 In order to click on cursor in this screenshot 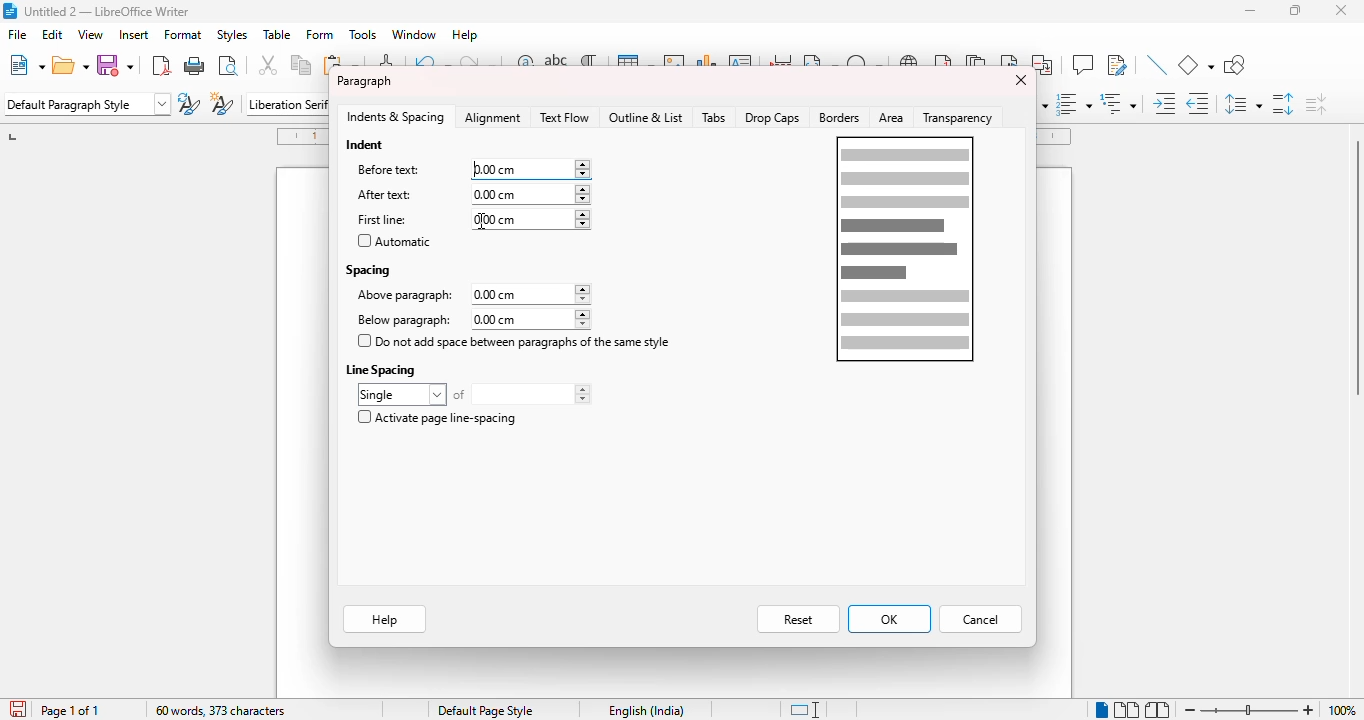, I will do `click(481, 222)`.